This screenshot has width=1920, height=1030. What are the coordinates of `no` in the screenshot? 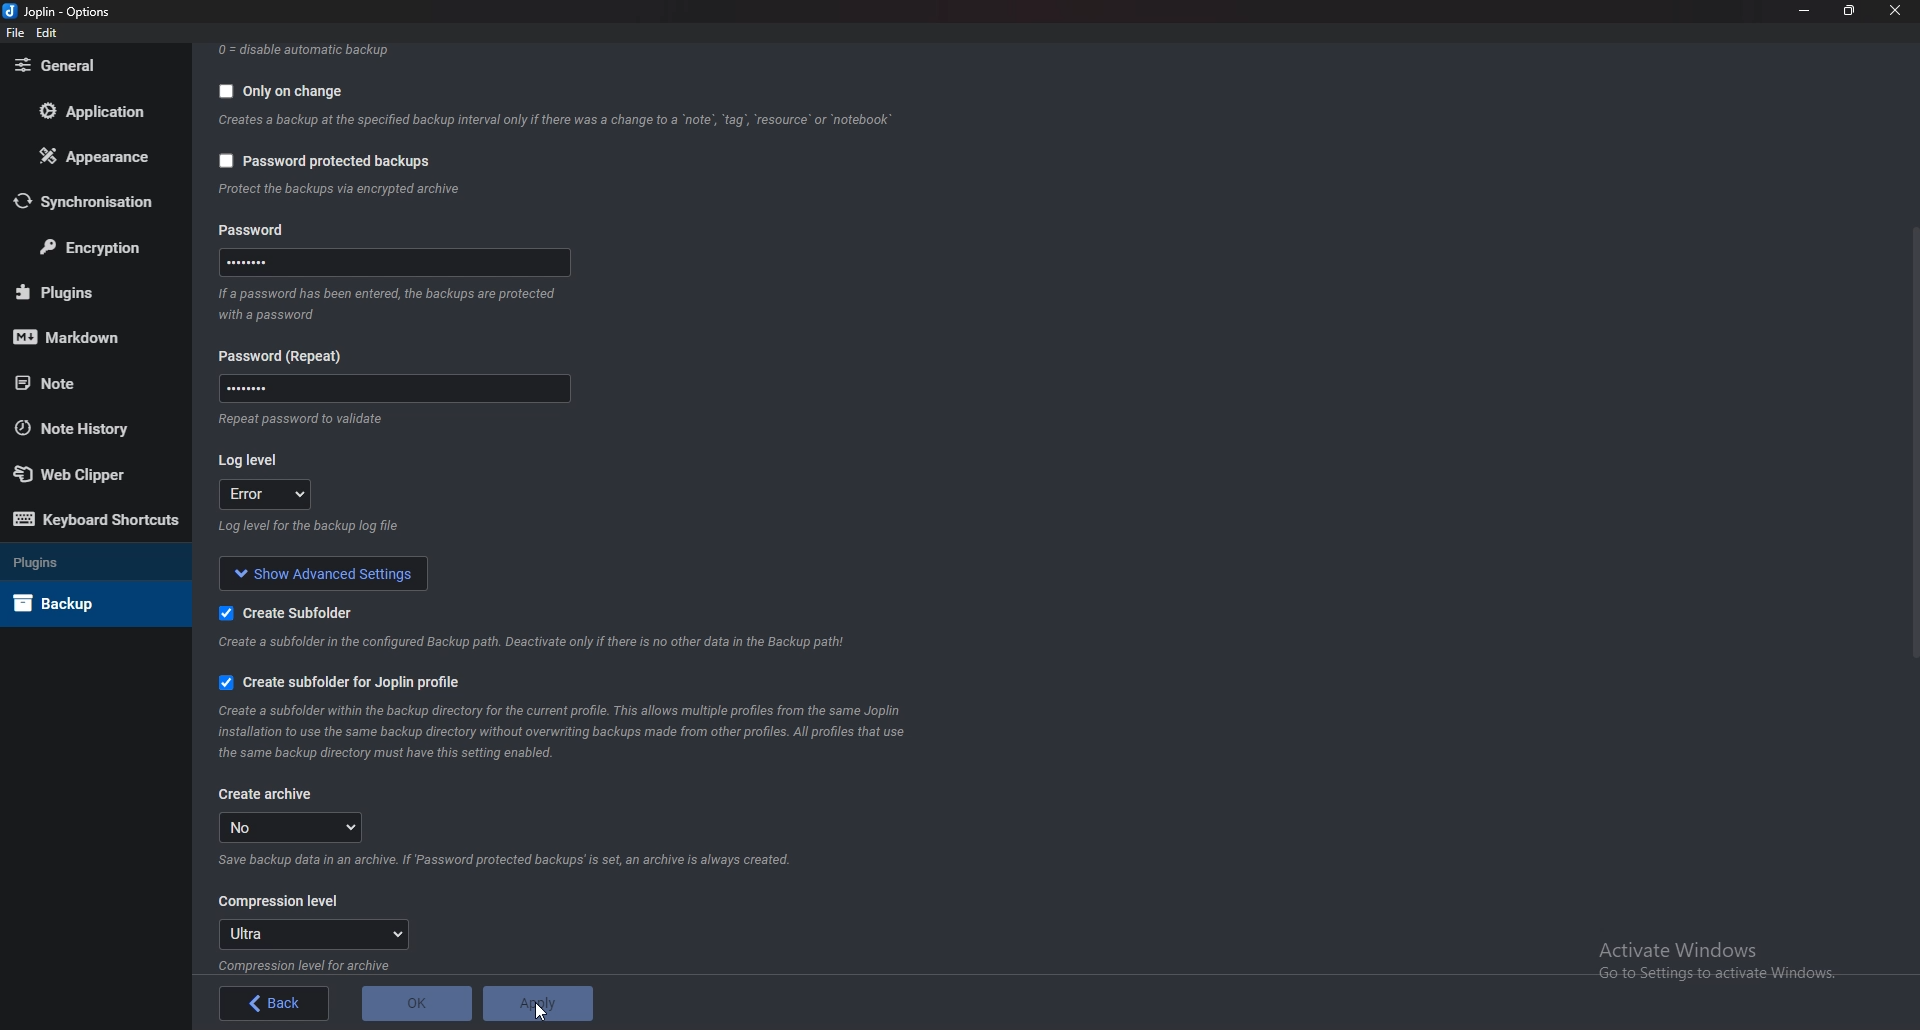 It's located at (296, 827).